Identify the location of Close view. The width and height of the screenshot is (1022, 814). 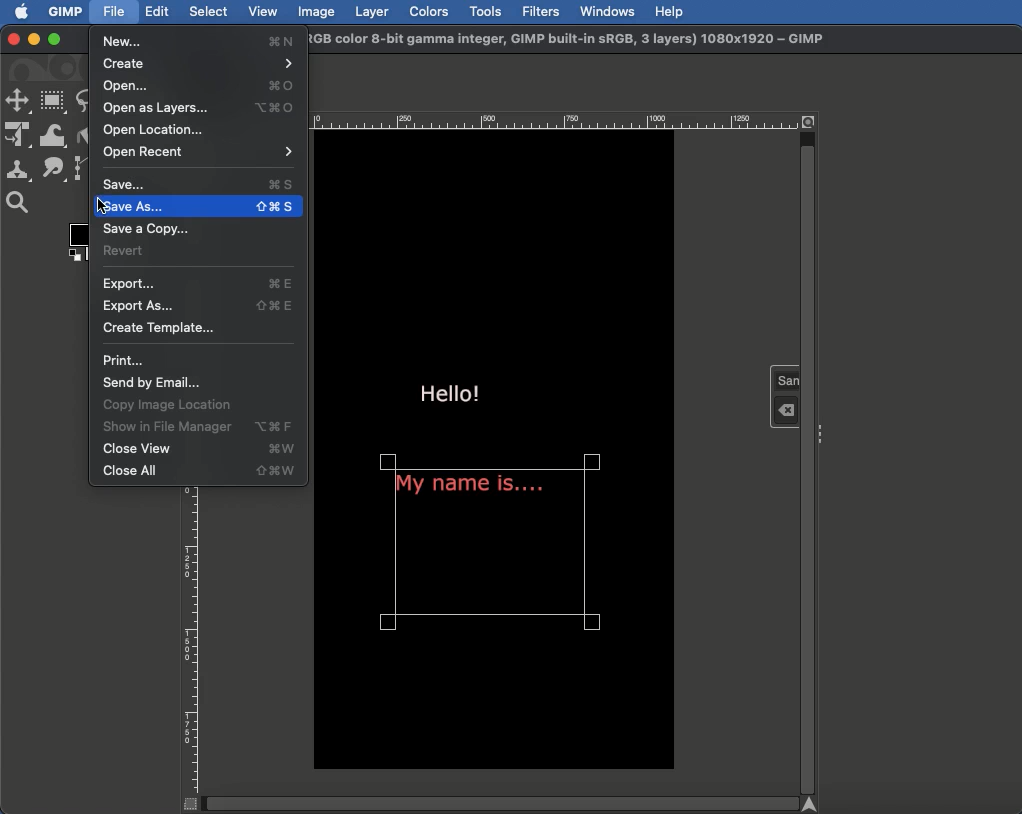
(200, 450).